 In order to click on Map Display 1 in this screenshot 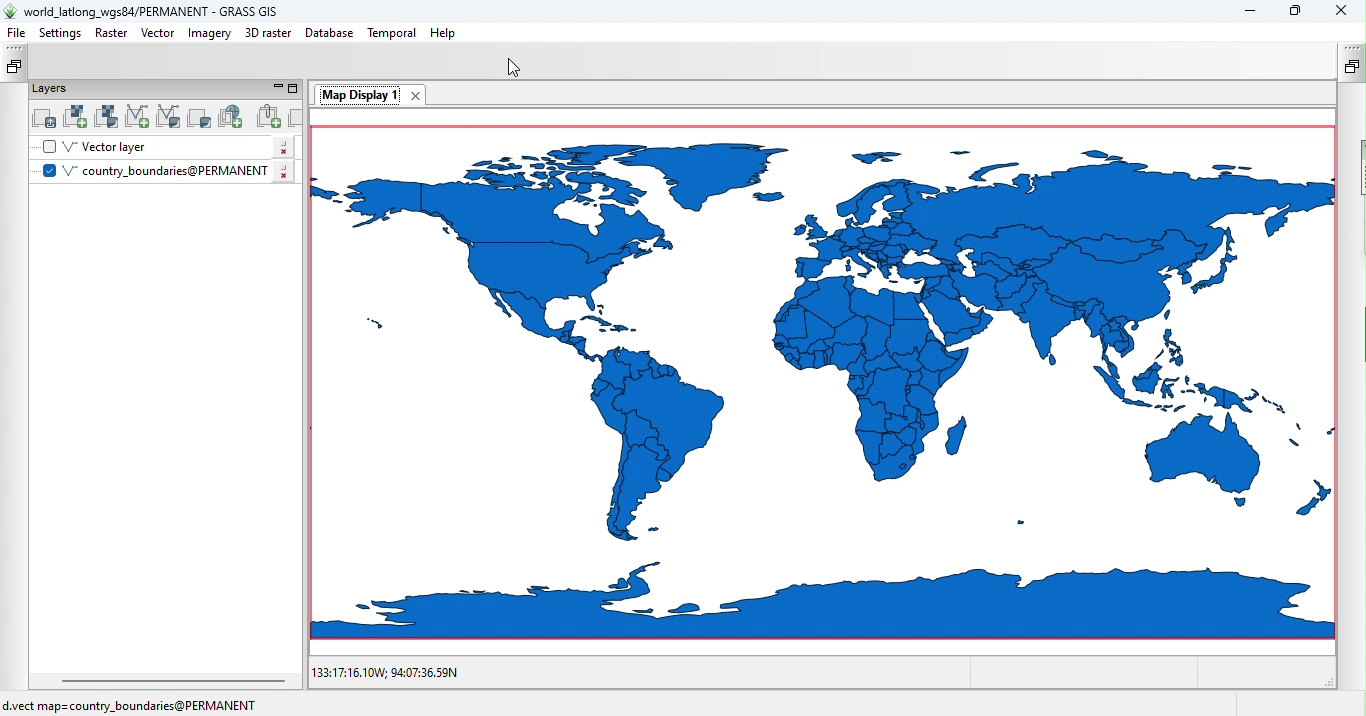, I will do `click(373, 95)`.